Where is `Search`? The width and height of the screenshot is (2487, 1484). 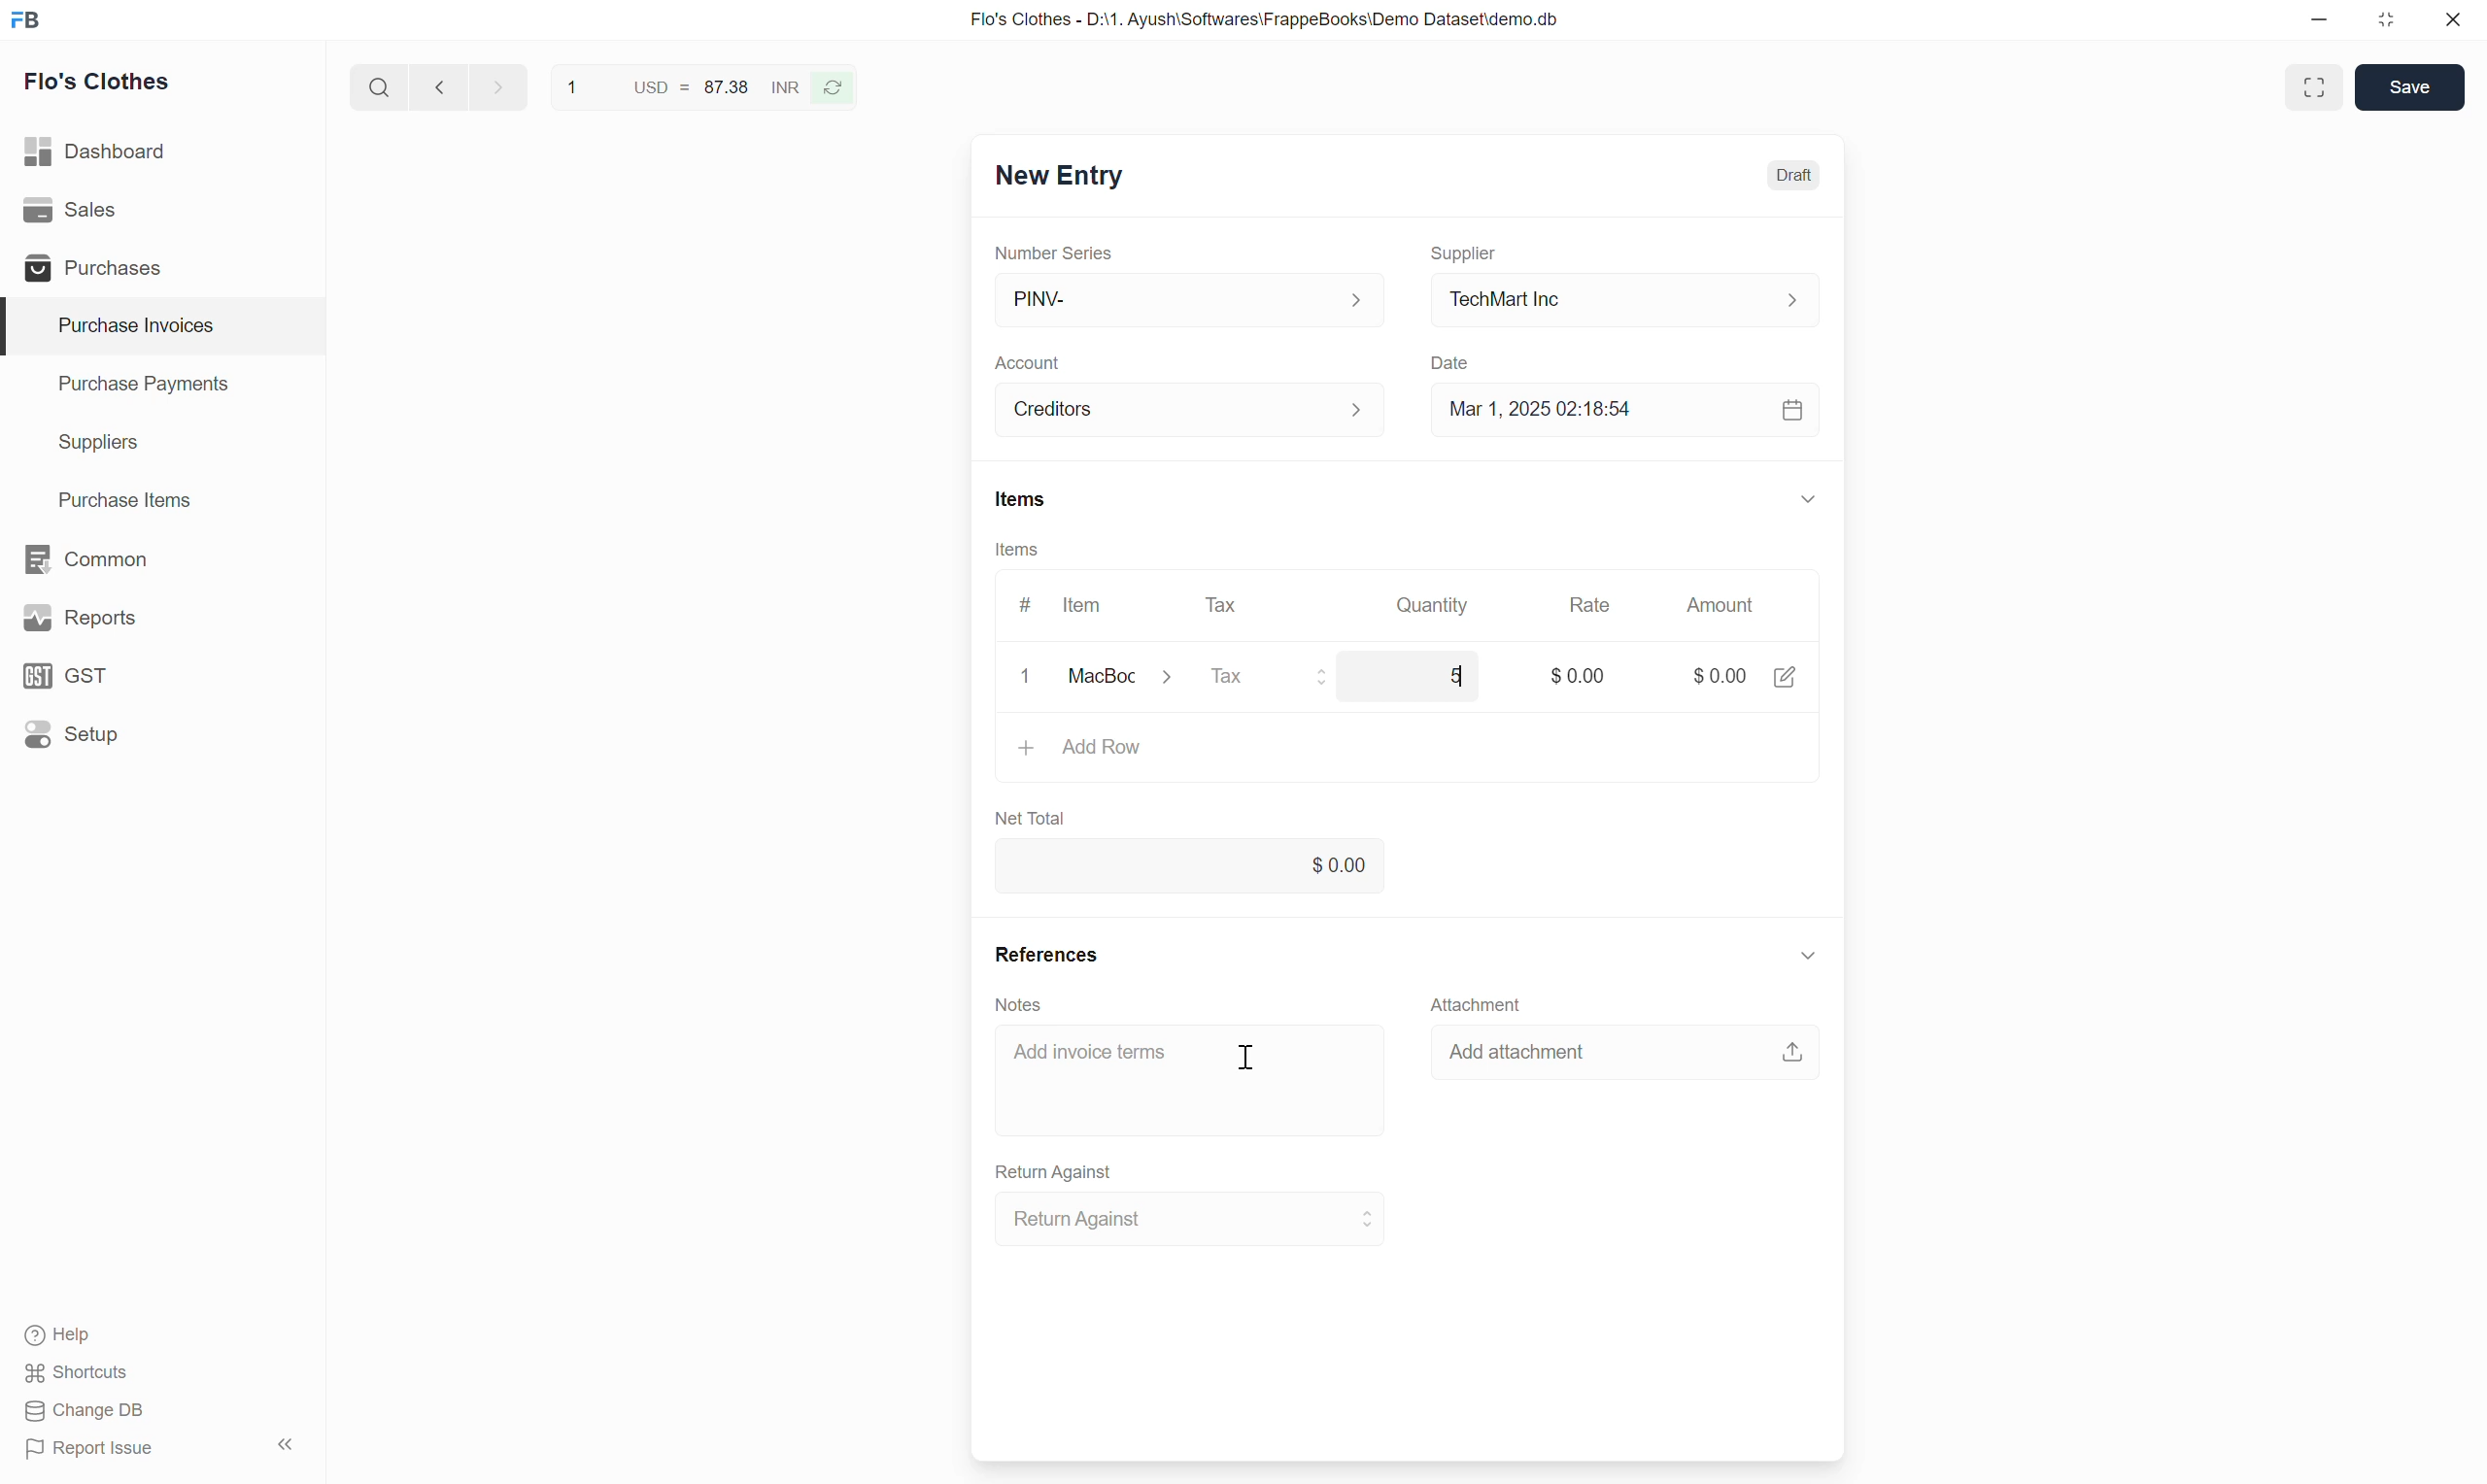 Search is located at coordinates (380, 87).